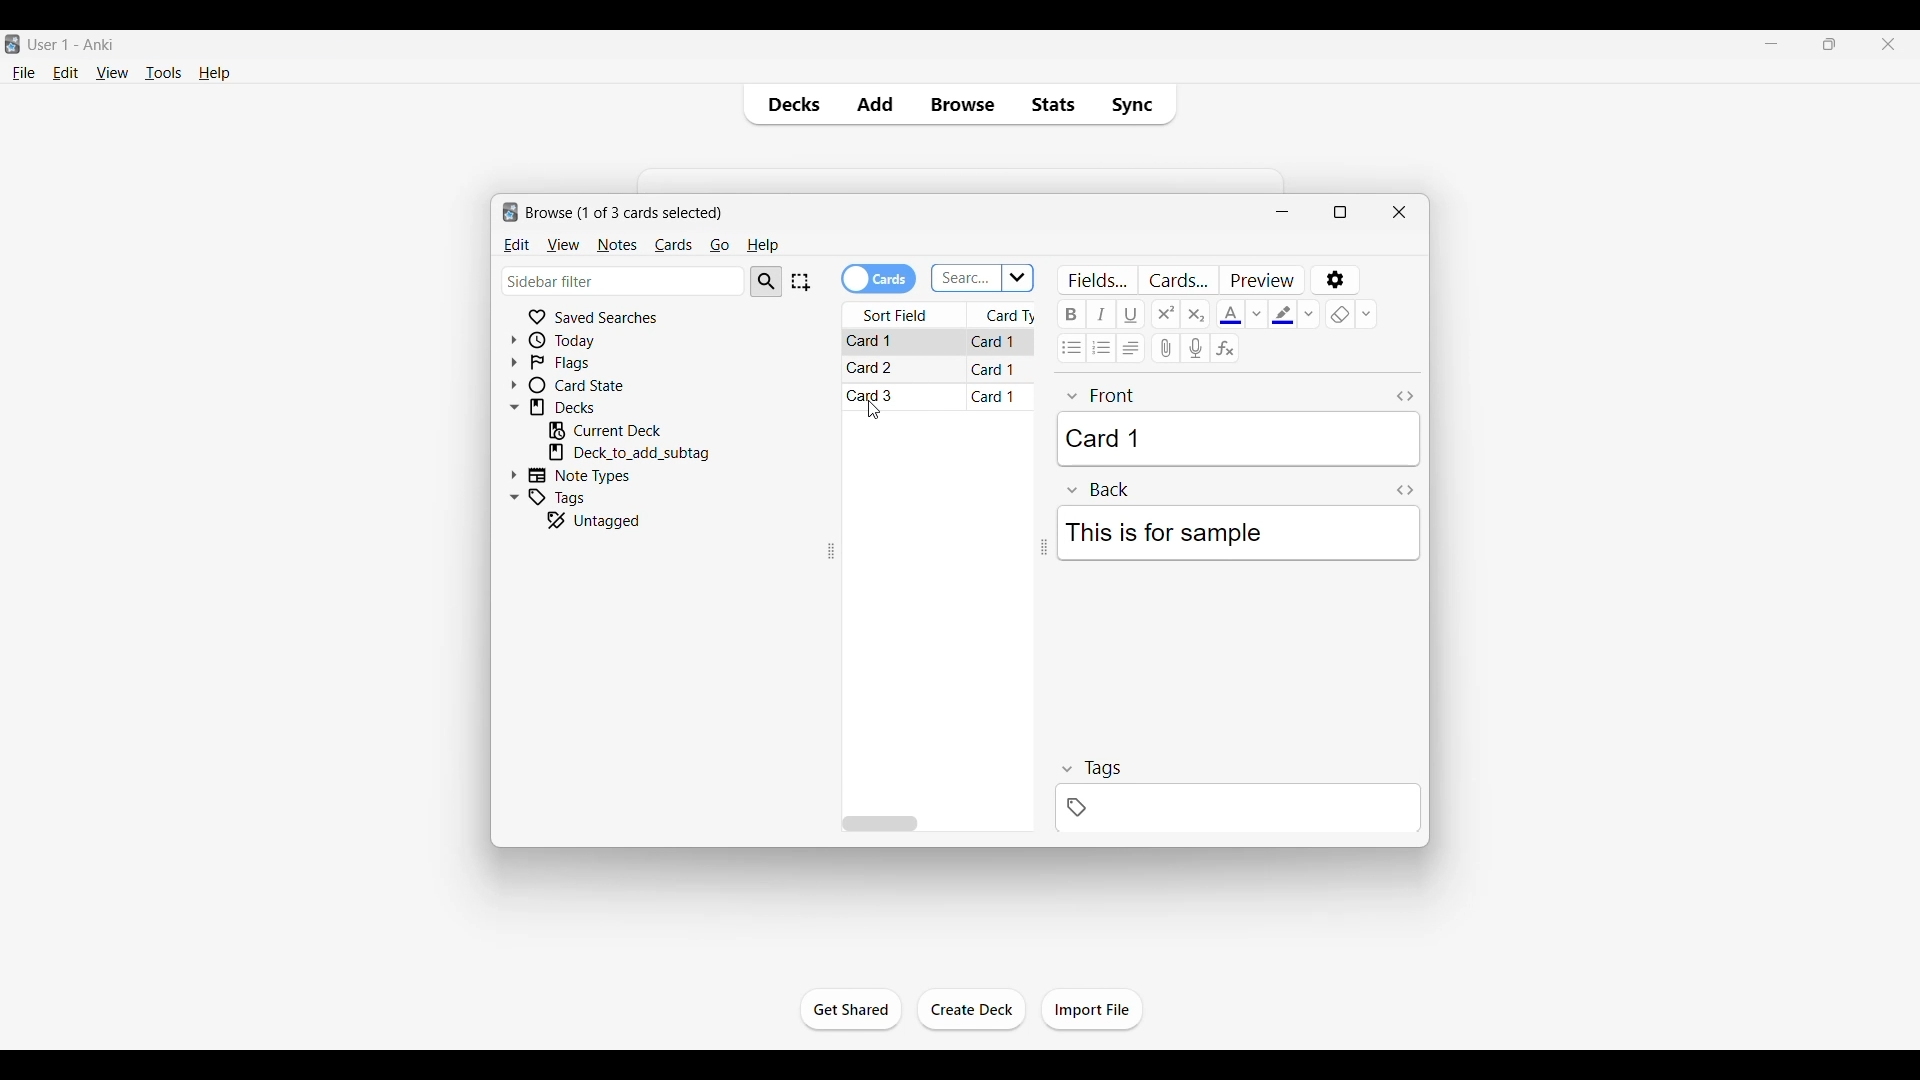 Image resolution: width=1920 pixels, height=1080 pixels. What do you see at coordinates (1400, 212) in the screenshot?
I see `Close window` at bounding box center [1400, 212].